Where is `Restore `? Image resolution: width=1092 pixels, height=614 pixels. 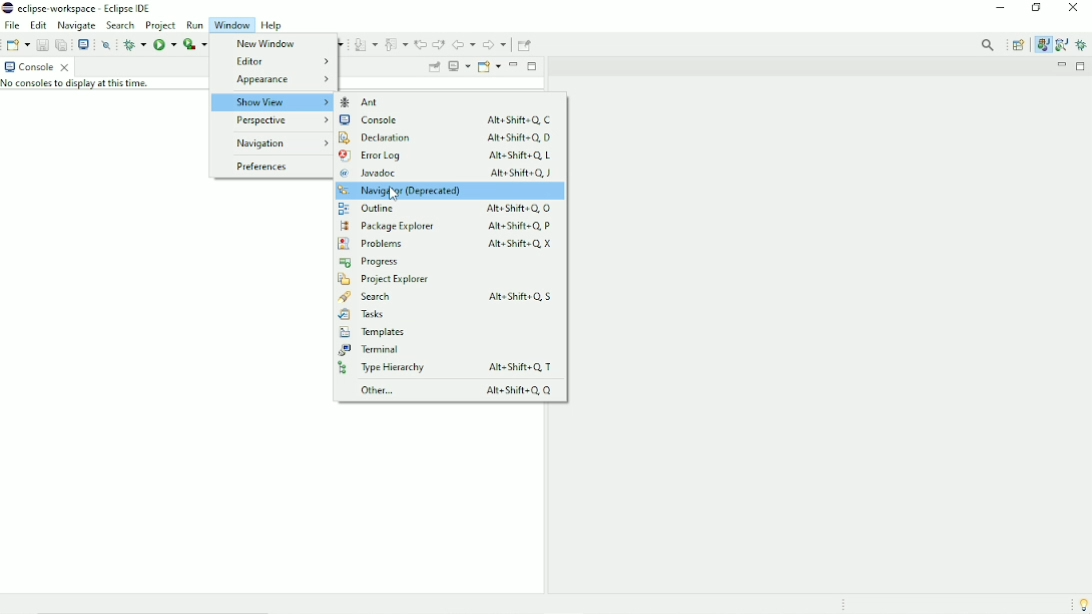 Restore  is located at coordinates (1040, 9).